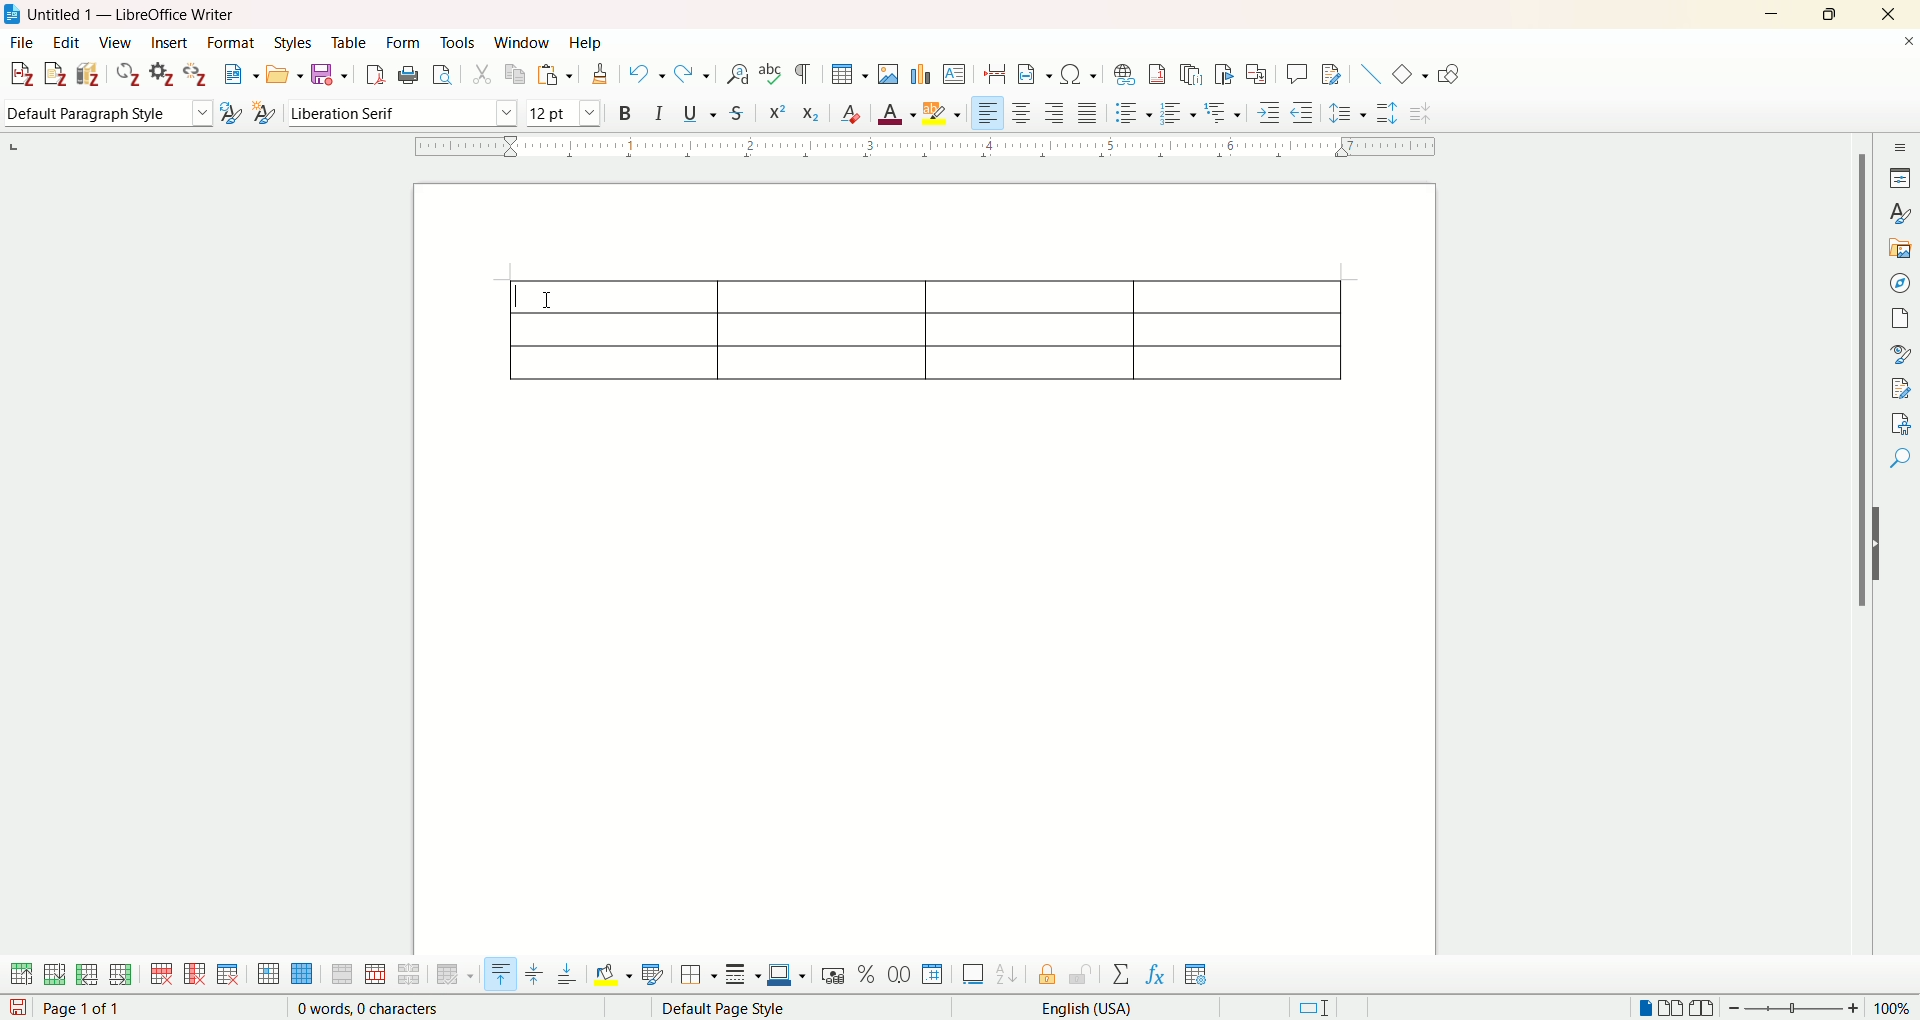 This screenshot has width=1920, height=1020. What do you see at coordinates (545, 302) in the screenshot?
I see `cursor` at bounding box center [545, 302].